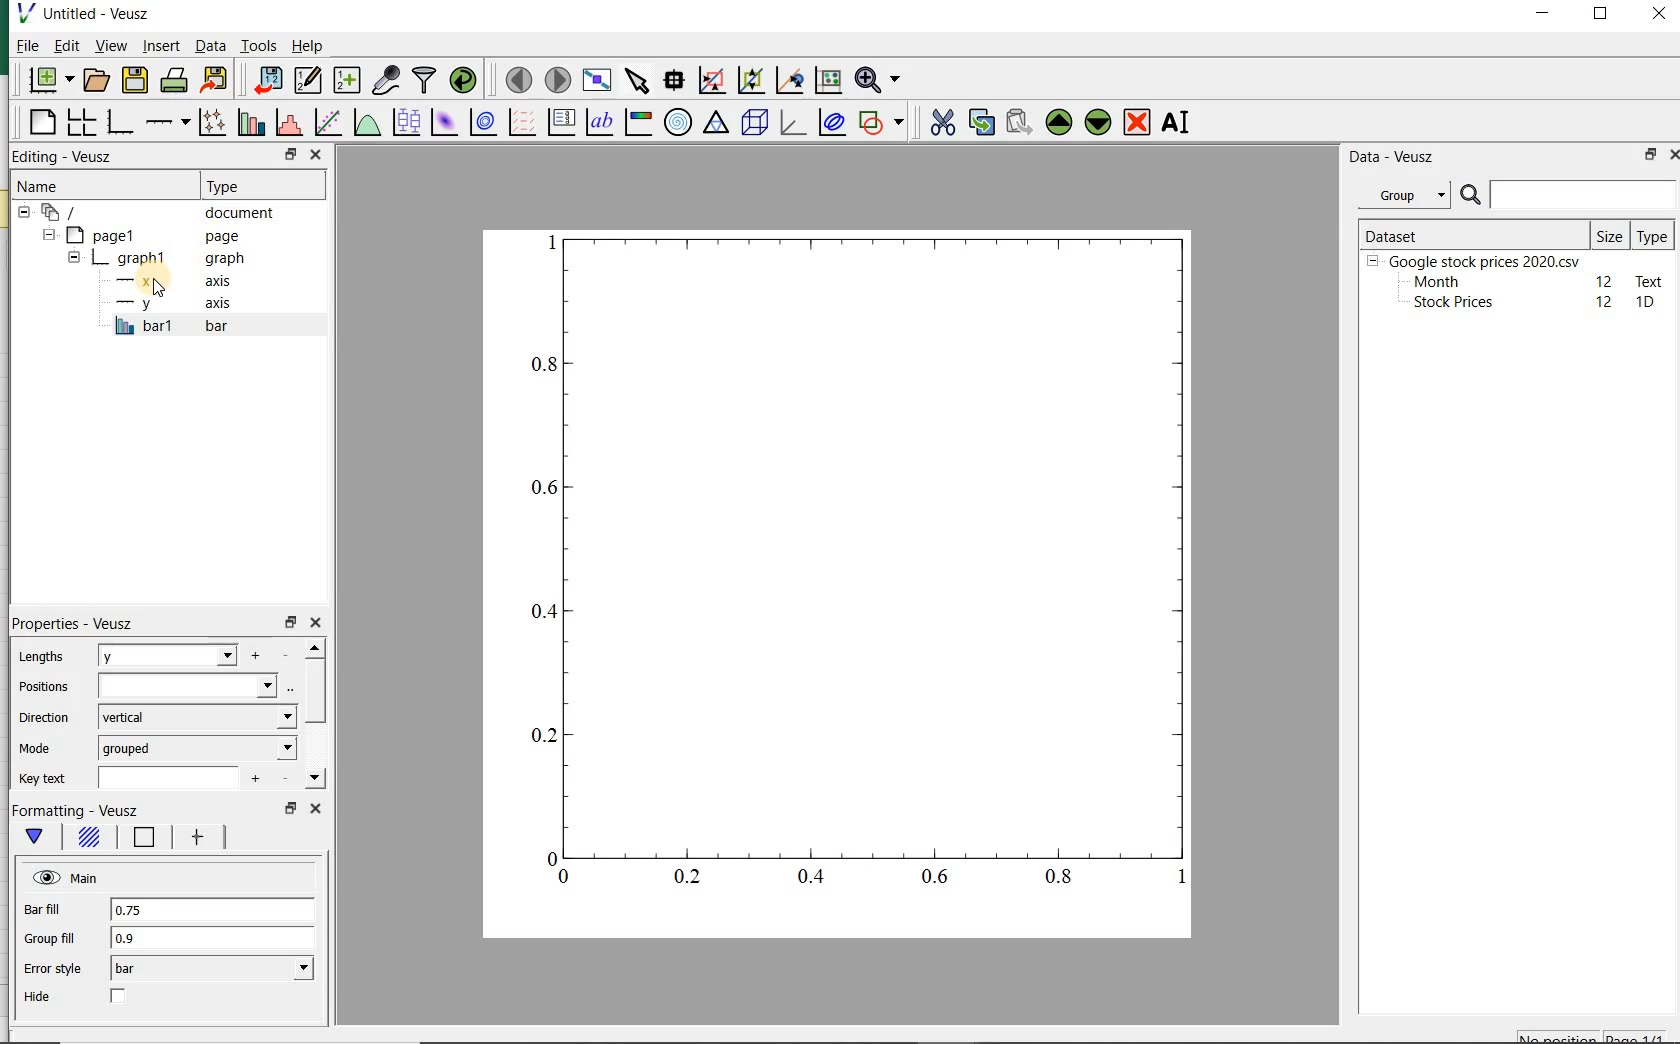 The height and width of the screenshot is (1044, 1680). Describe the element at coordinates (881, 81) in the screenshot. I see `zoom function menus` at that location.